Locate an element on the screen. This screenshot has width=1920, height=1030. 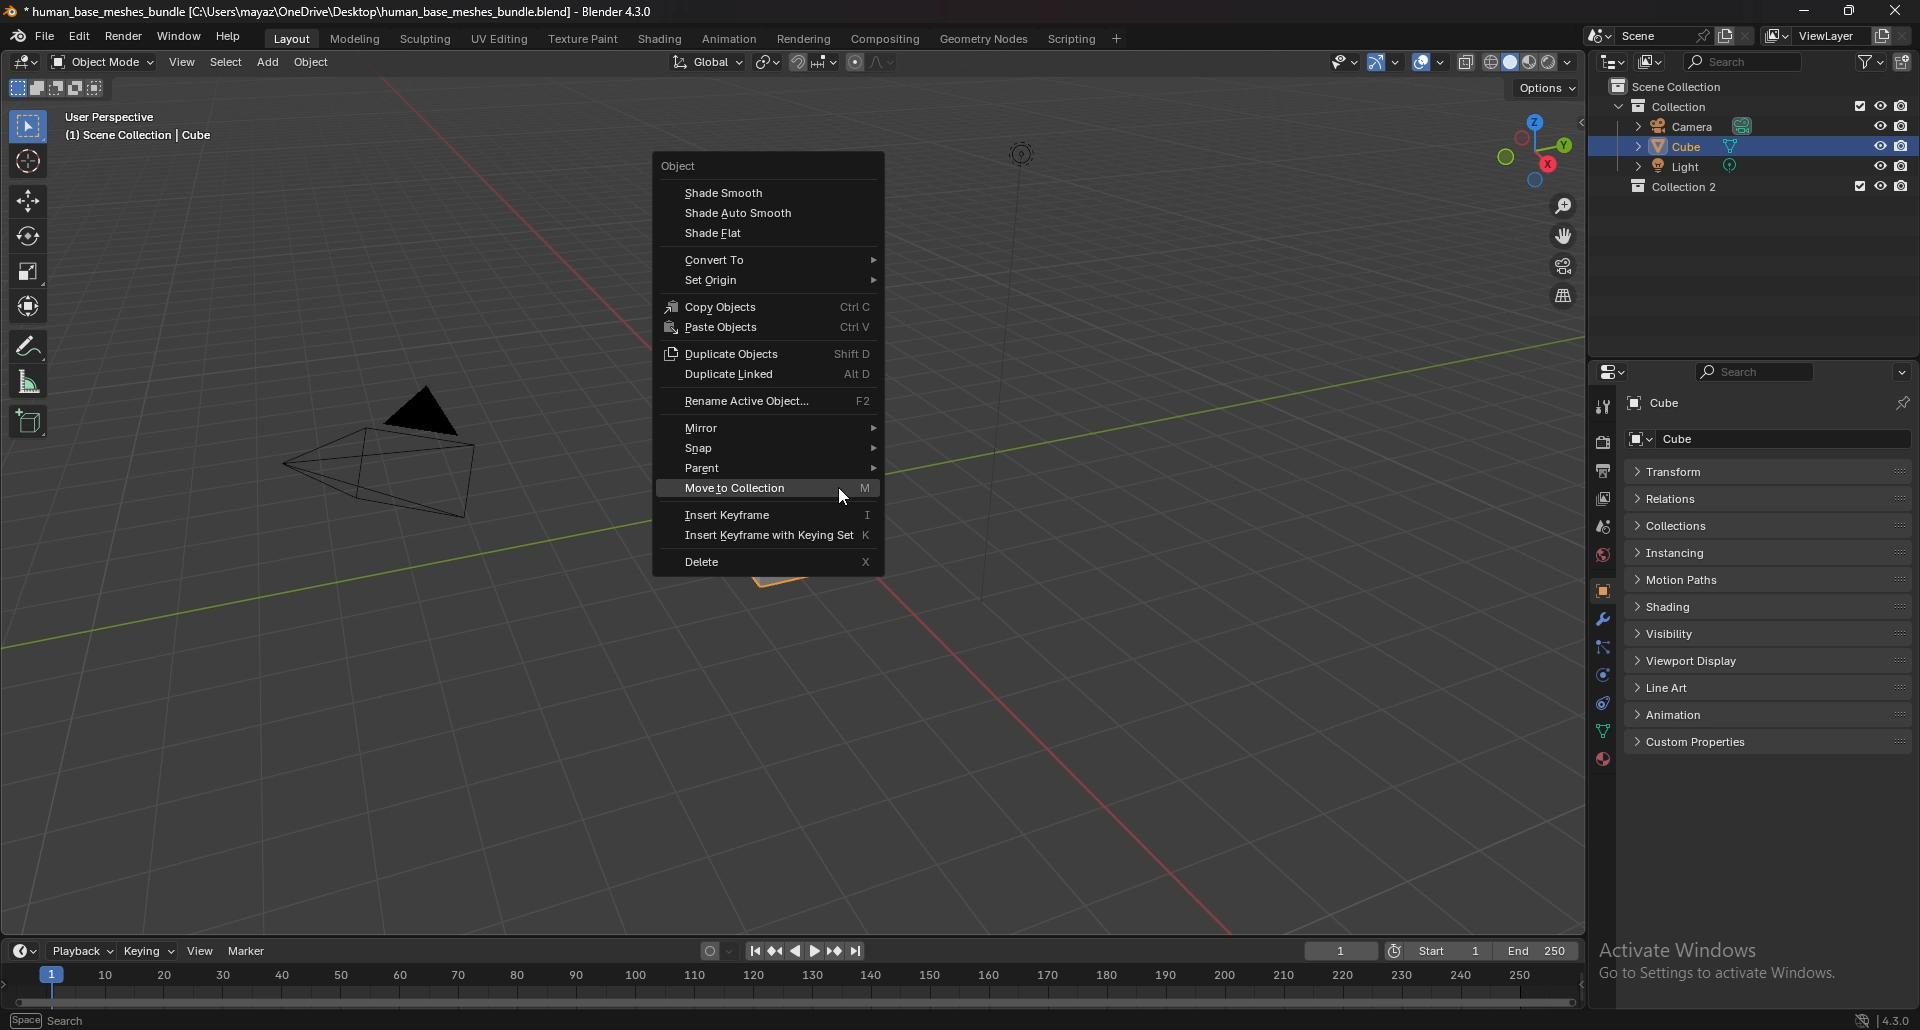
world is located at coordinates (1602, 555).